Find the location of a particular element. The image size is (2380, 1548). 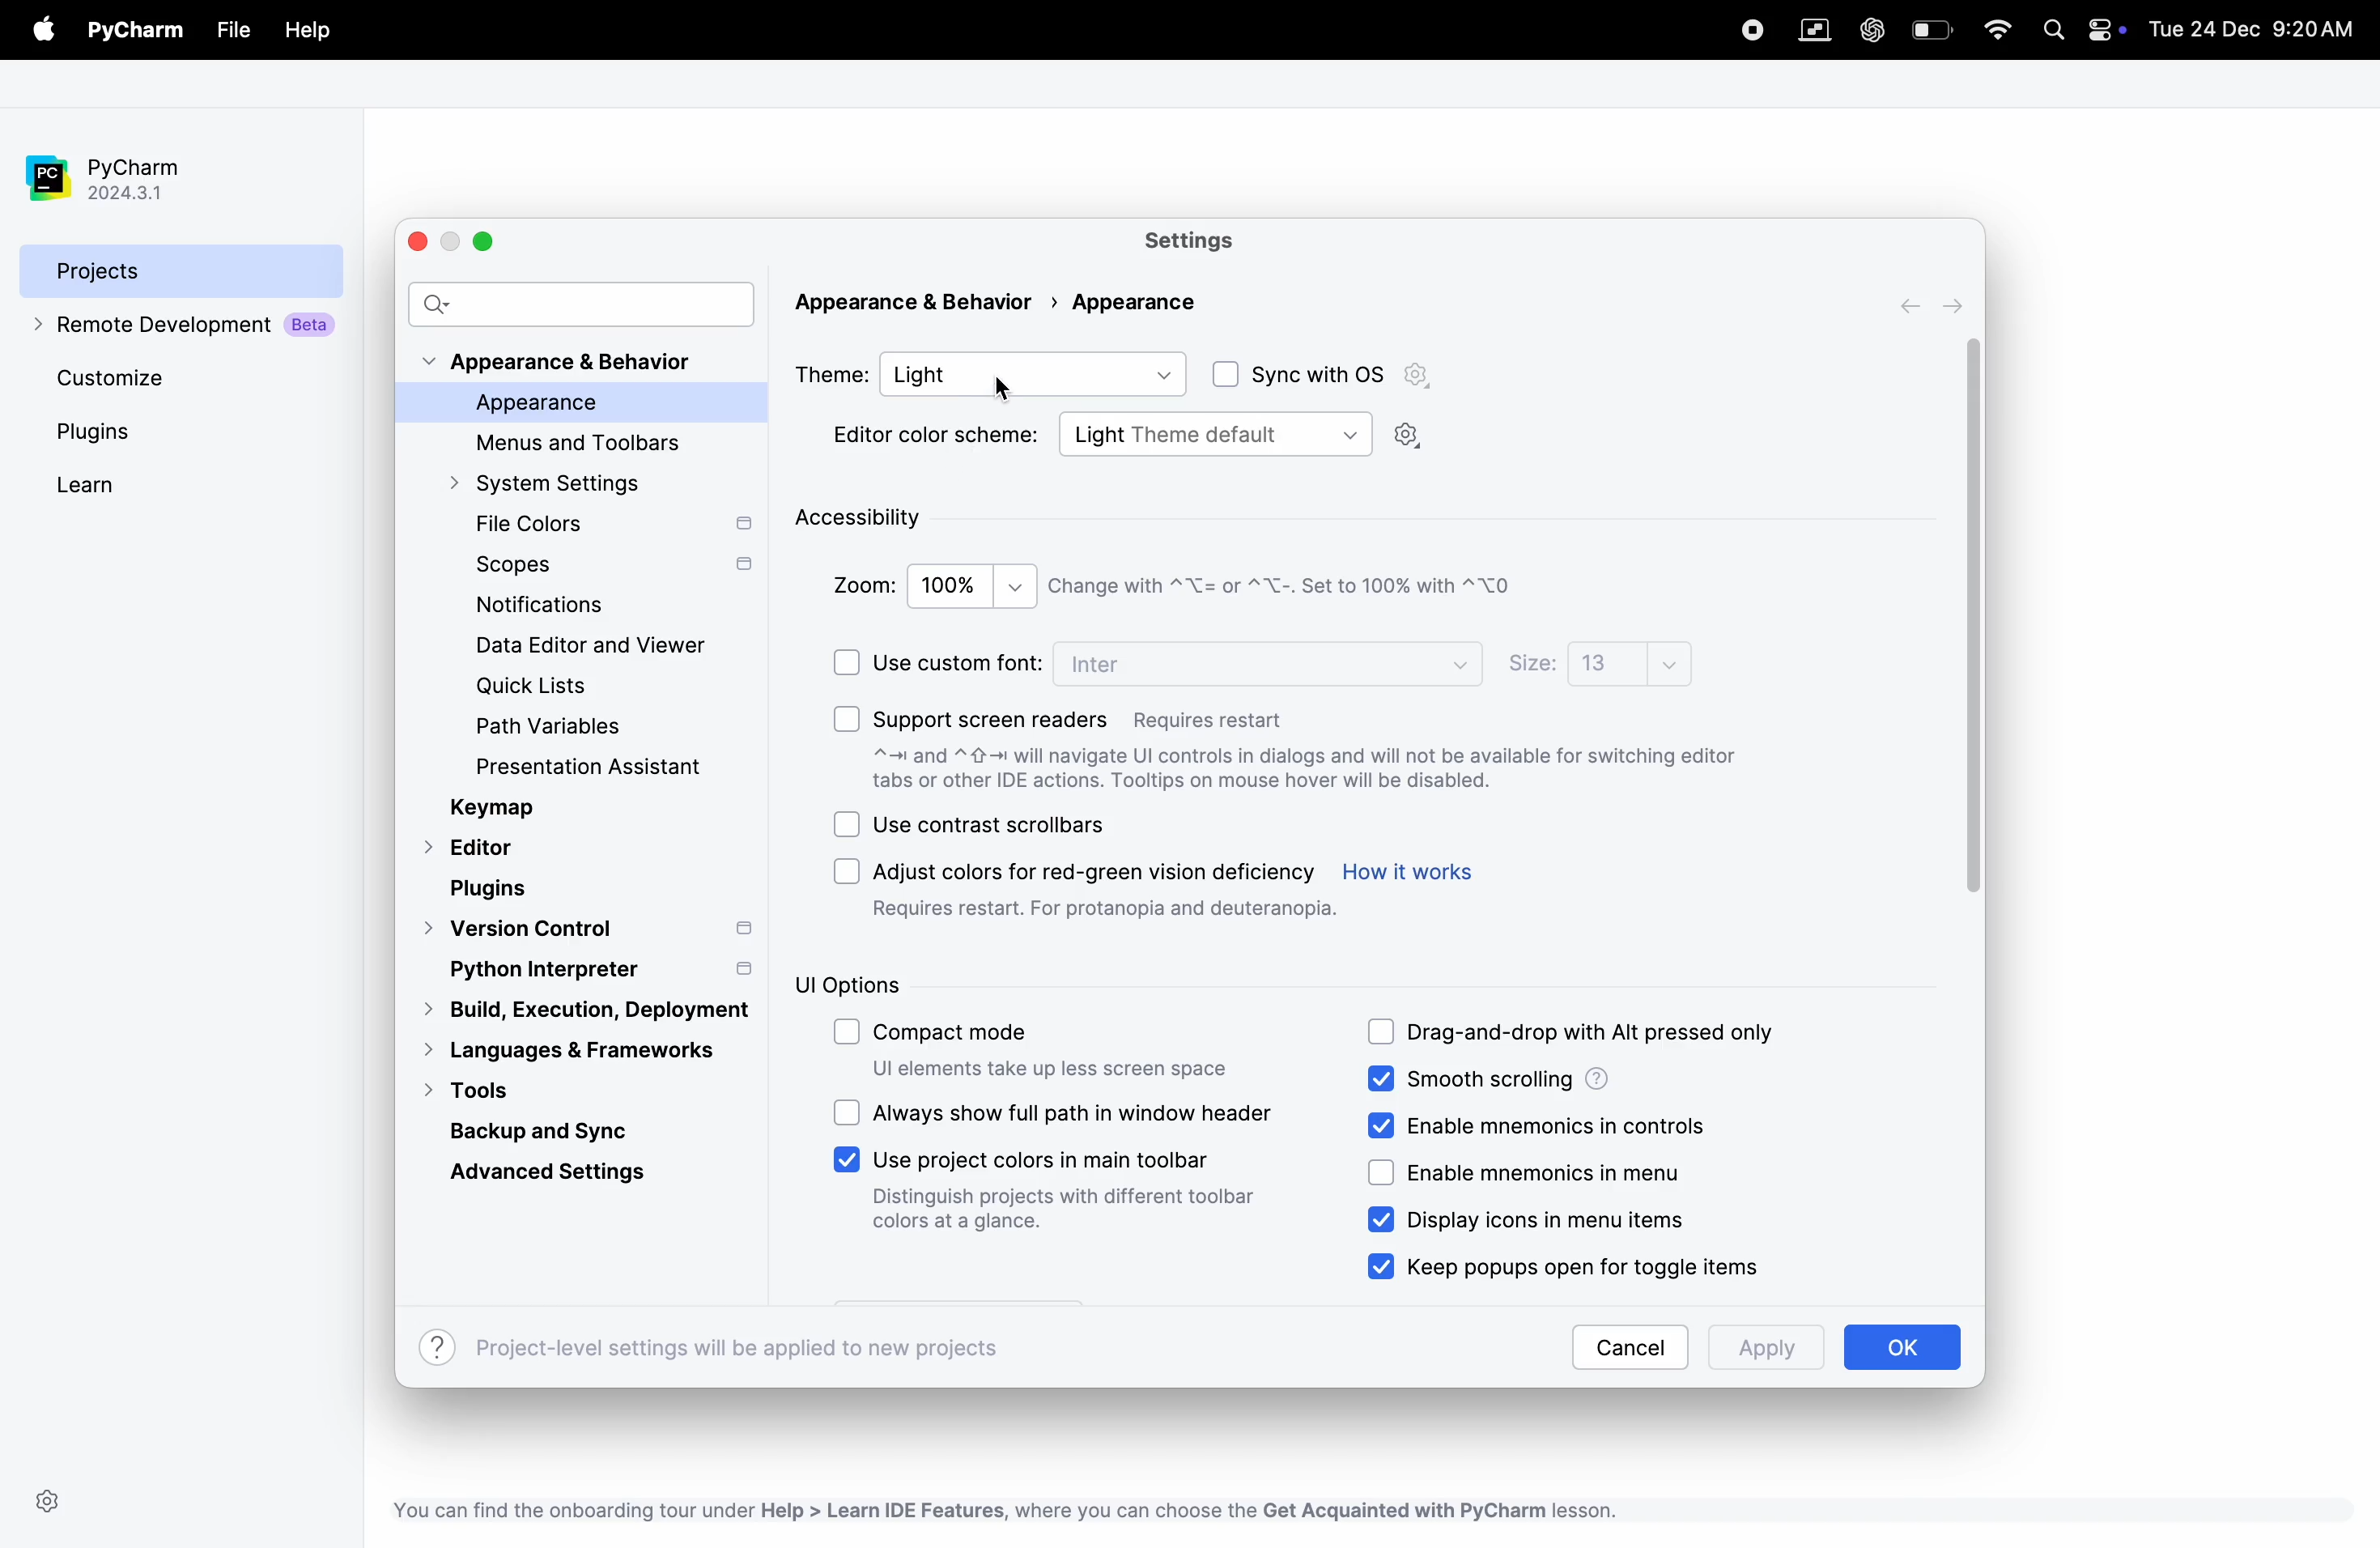

presenatation assistant is located at coordinates (619, 770).